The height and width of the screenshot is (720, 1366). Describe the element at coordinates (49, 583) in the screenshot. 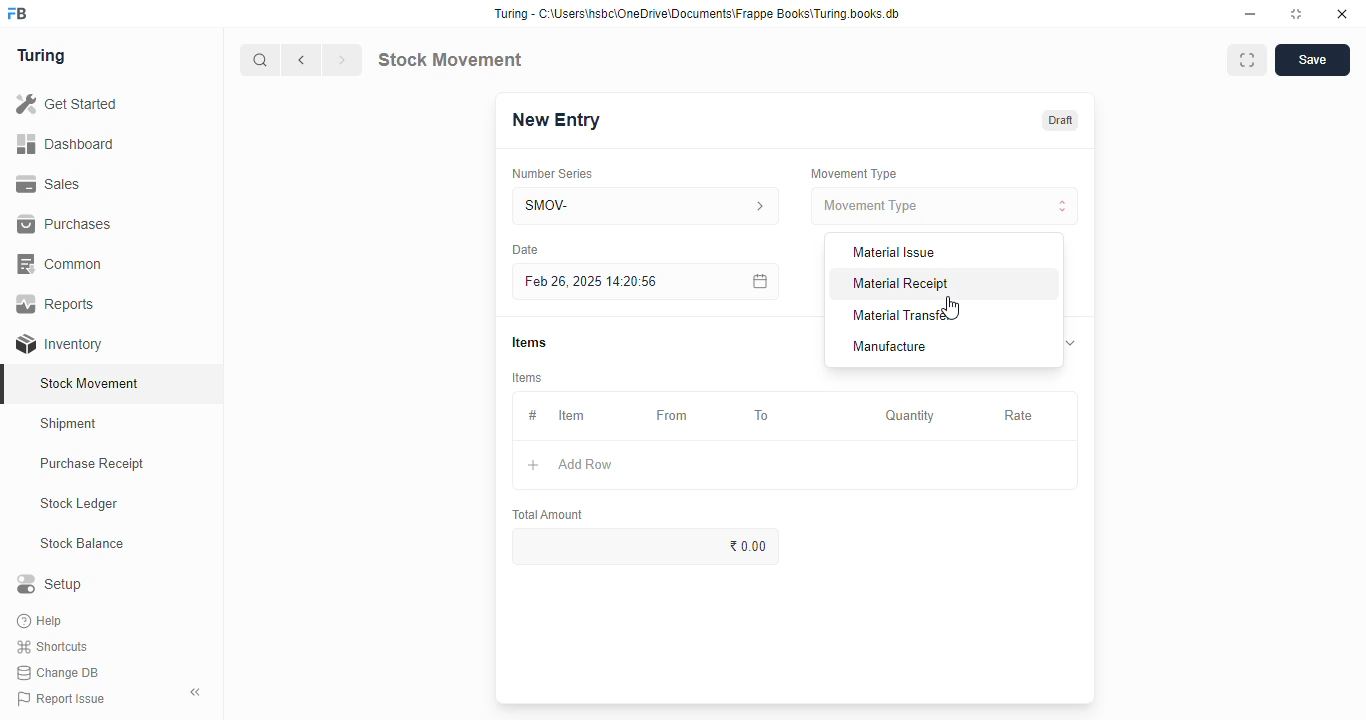

I see `setup` at that location.